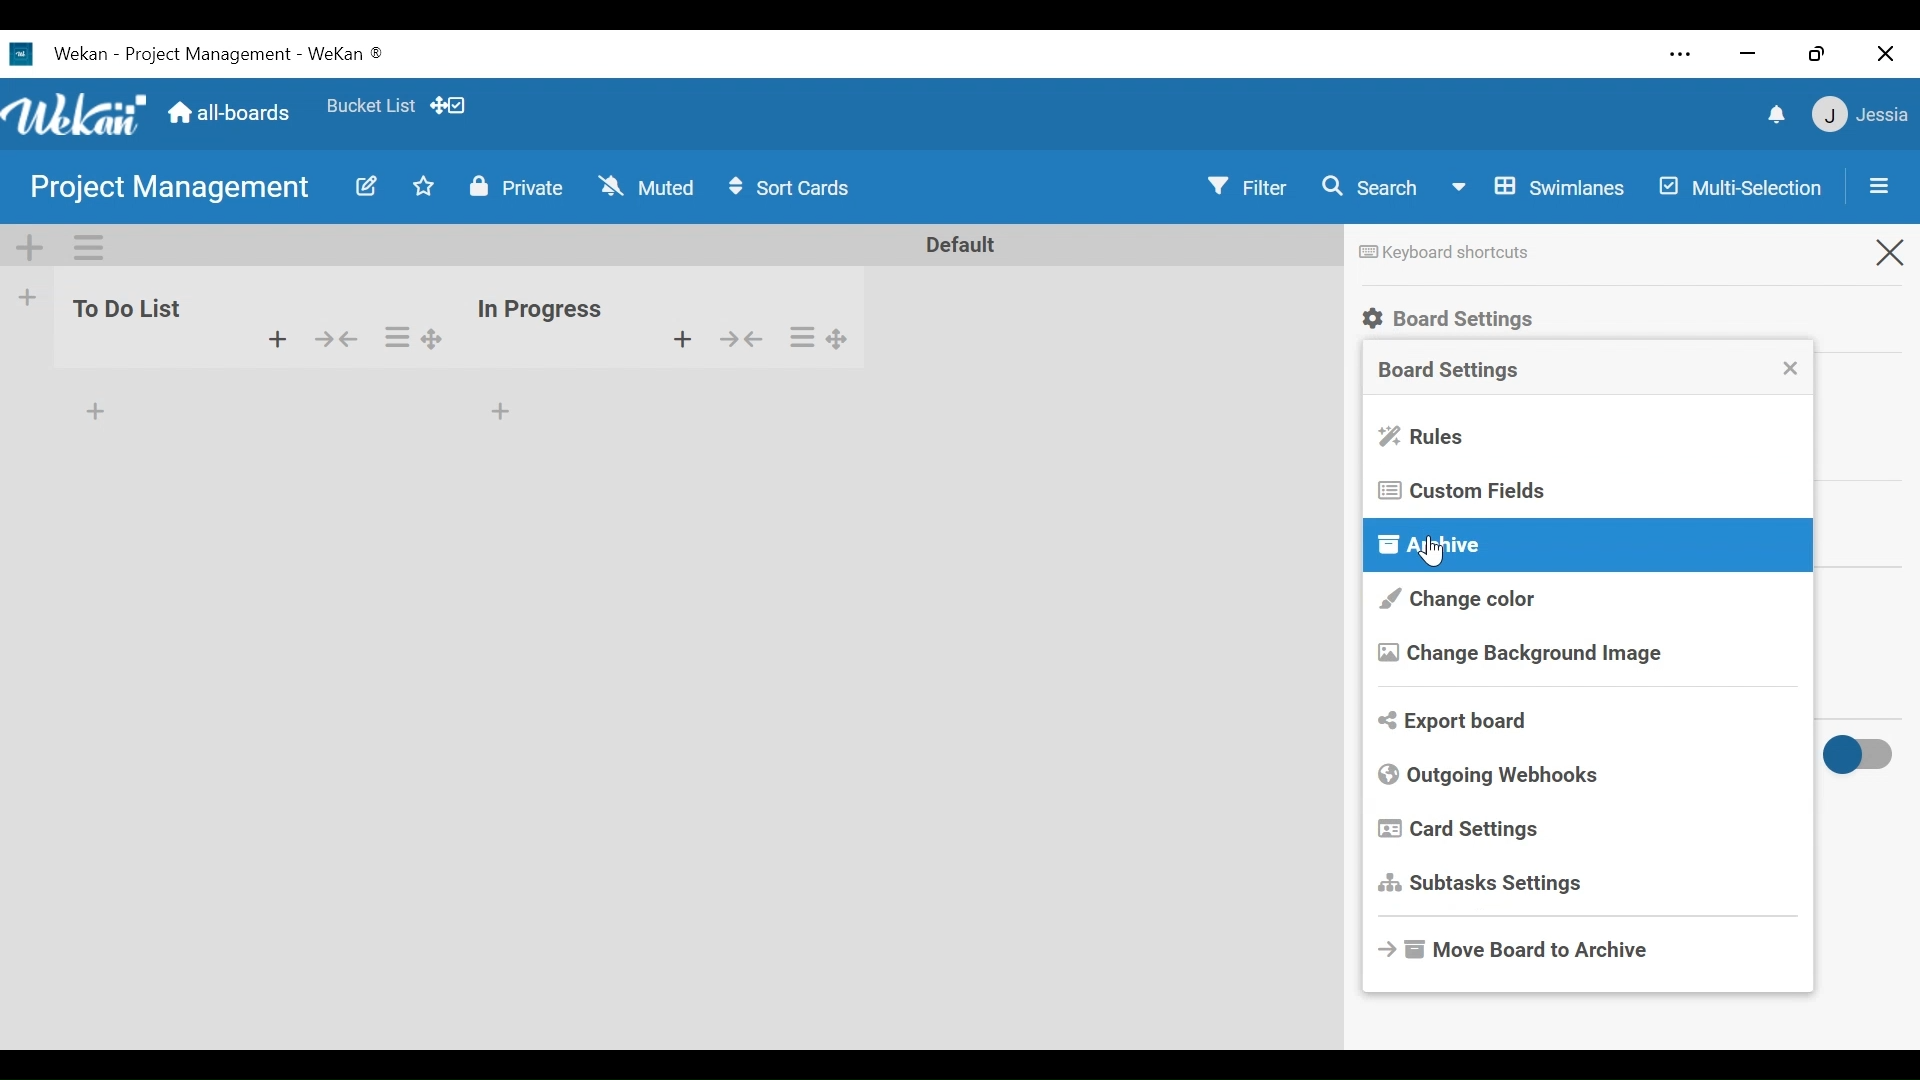 The image size is (1920, 1080). I want to click on Wekan Icon, so click(80, 114).